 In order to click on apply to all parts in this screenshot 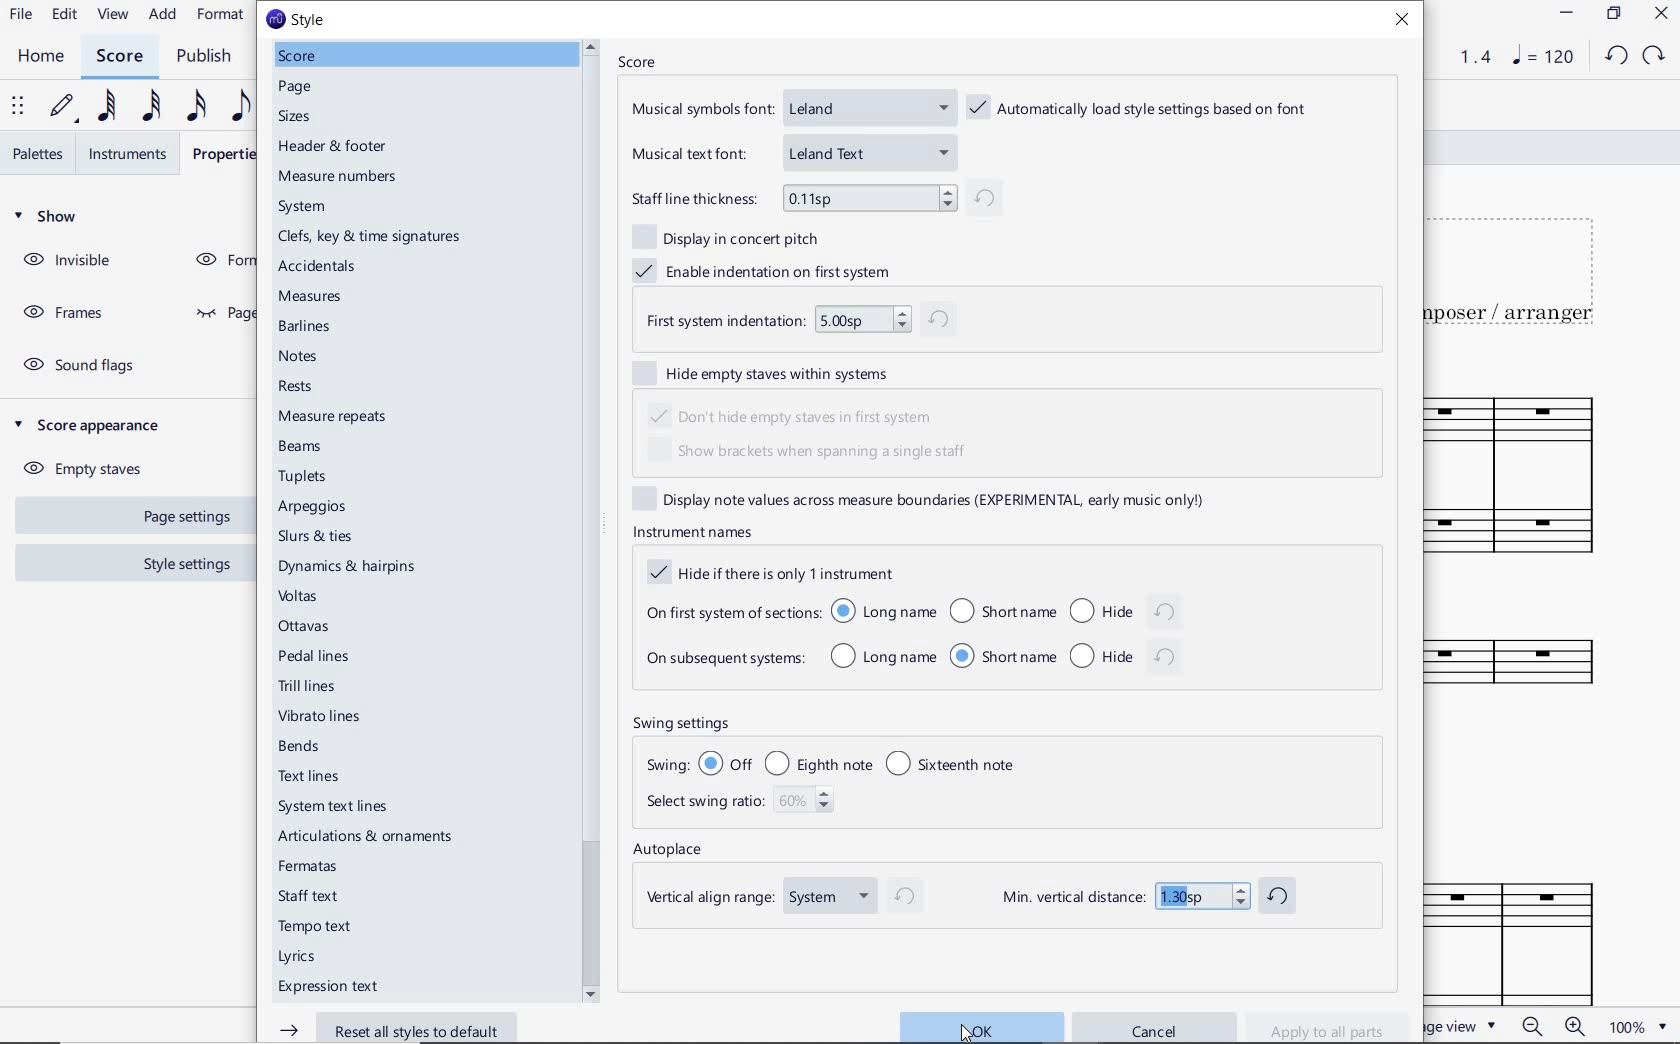, I will do `click(1335, 1028)`.